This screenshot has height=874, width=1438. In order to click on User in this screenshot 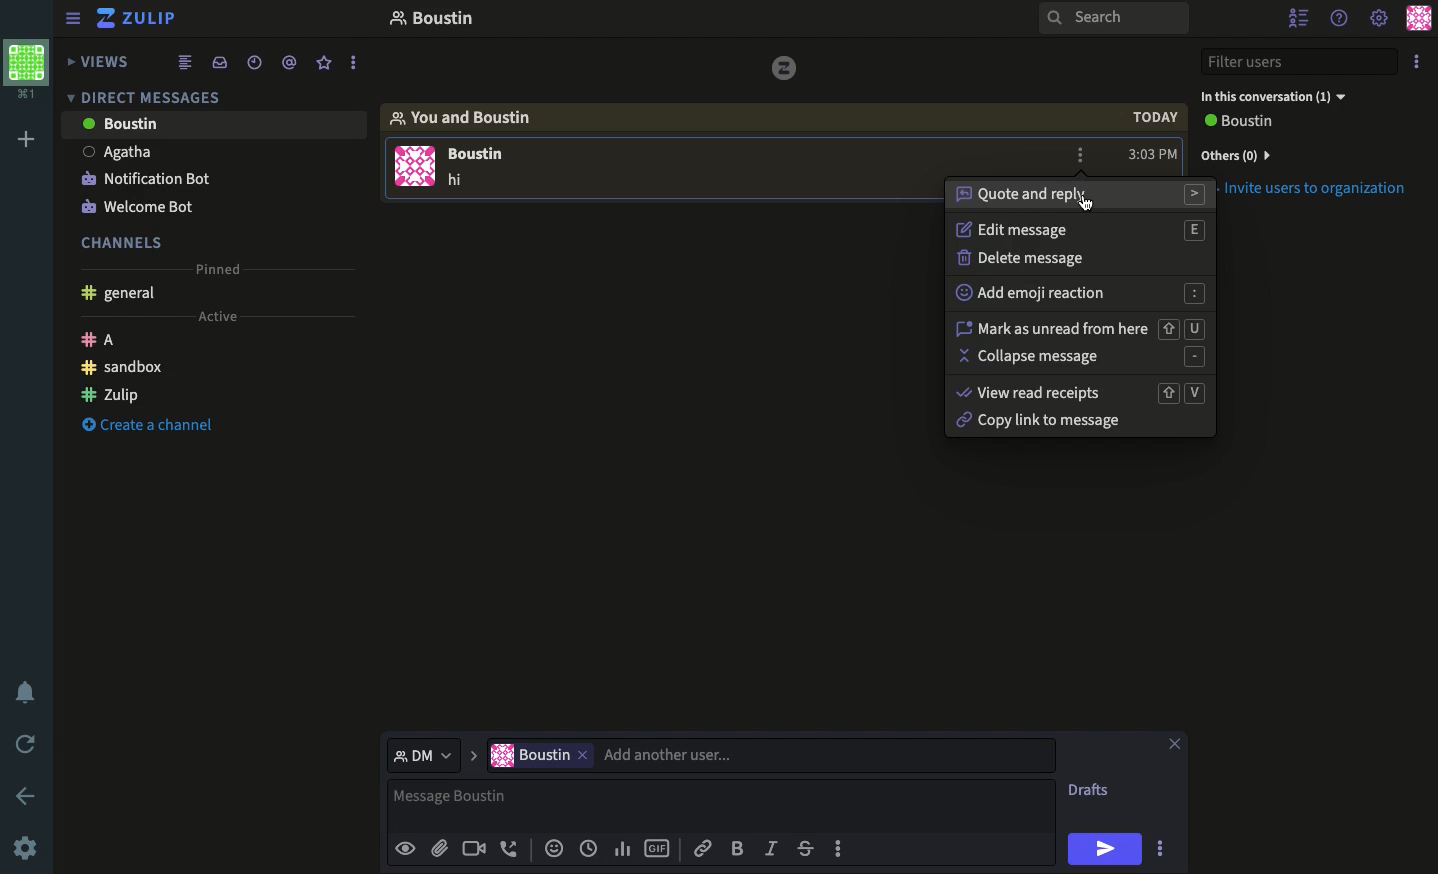, I will do `click(769, 754)`.